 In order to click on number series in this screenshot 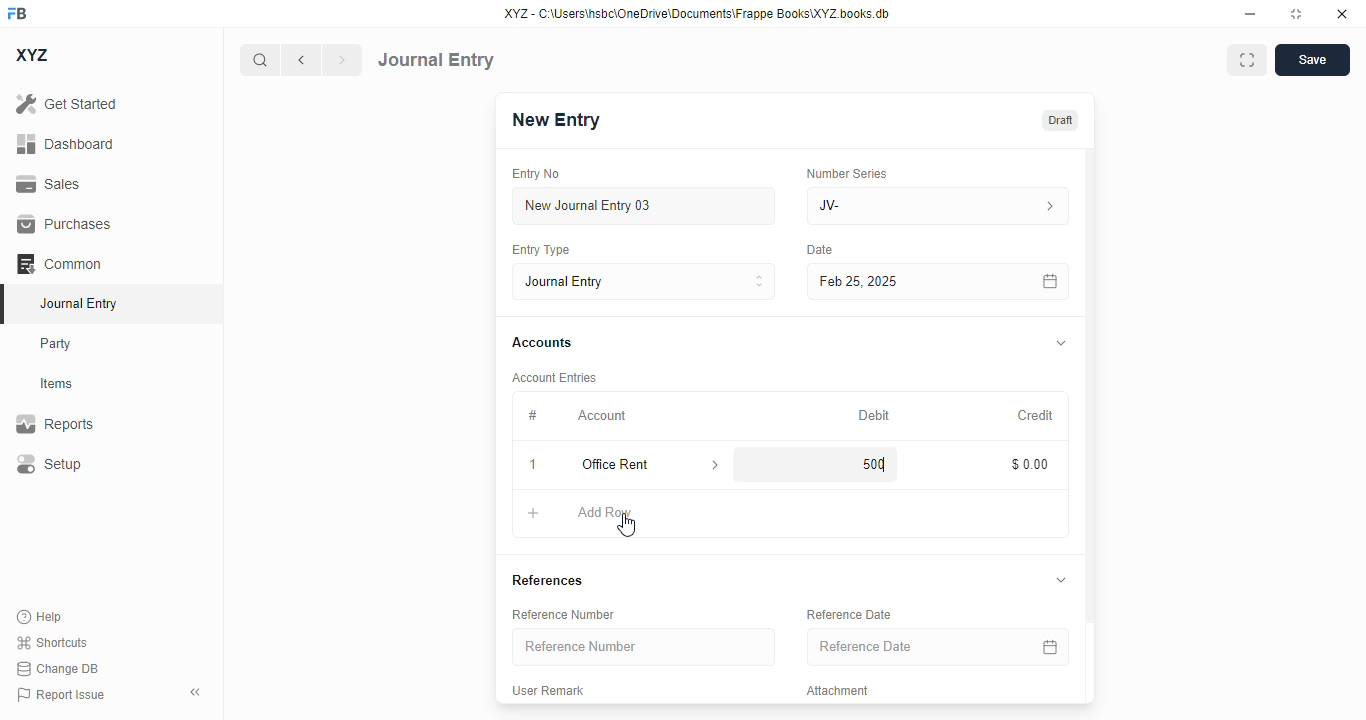, I will do `click(846, 173)`.